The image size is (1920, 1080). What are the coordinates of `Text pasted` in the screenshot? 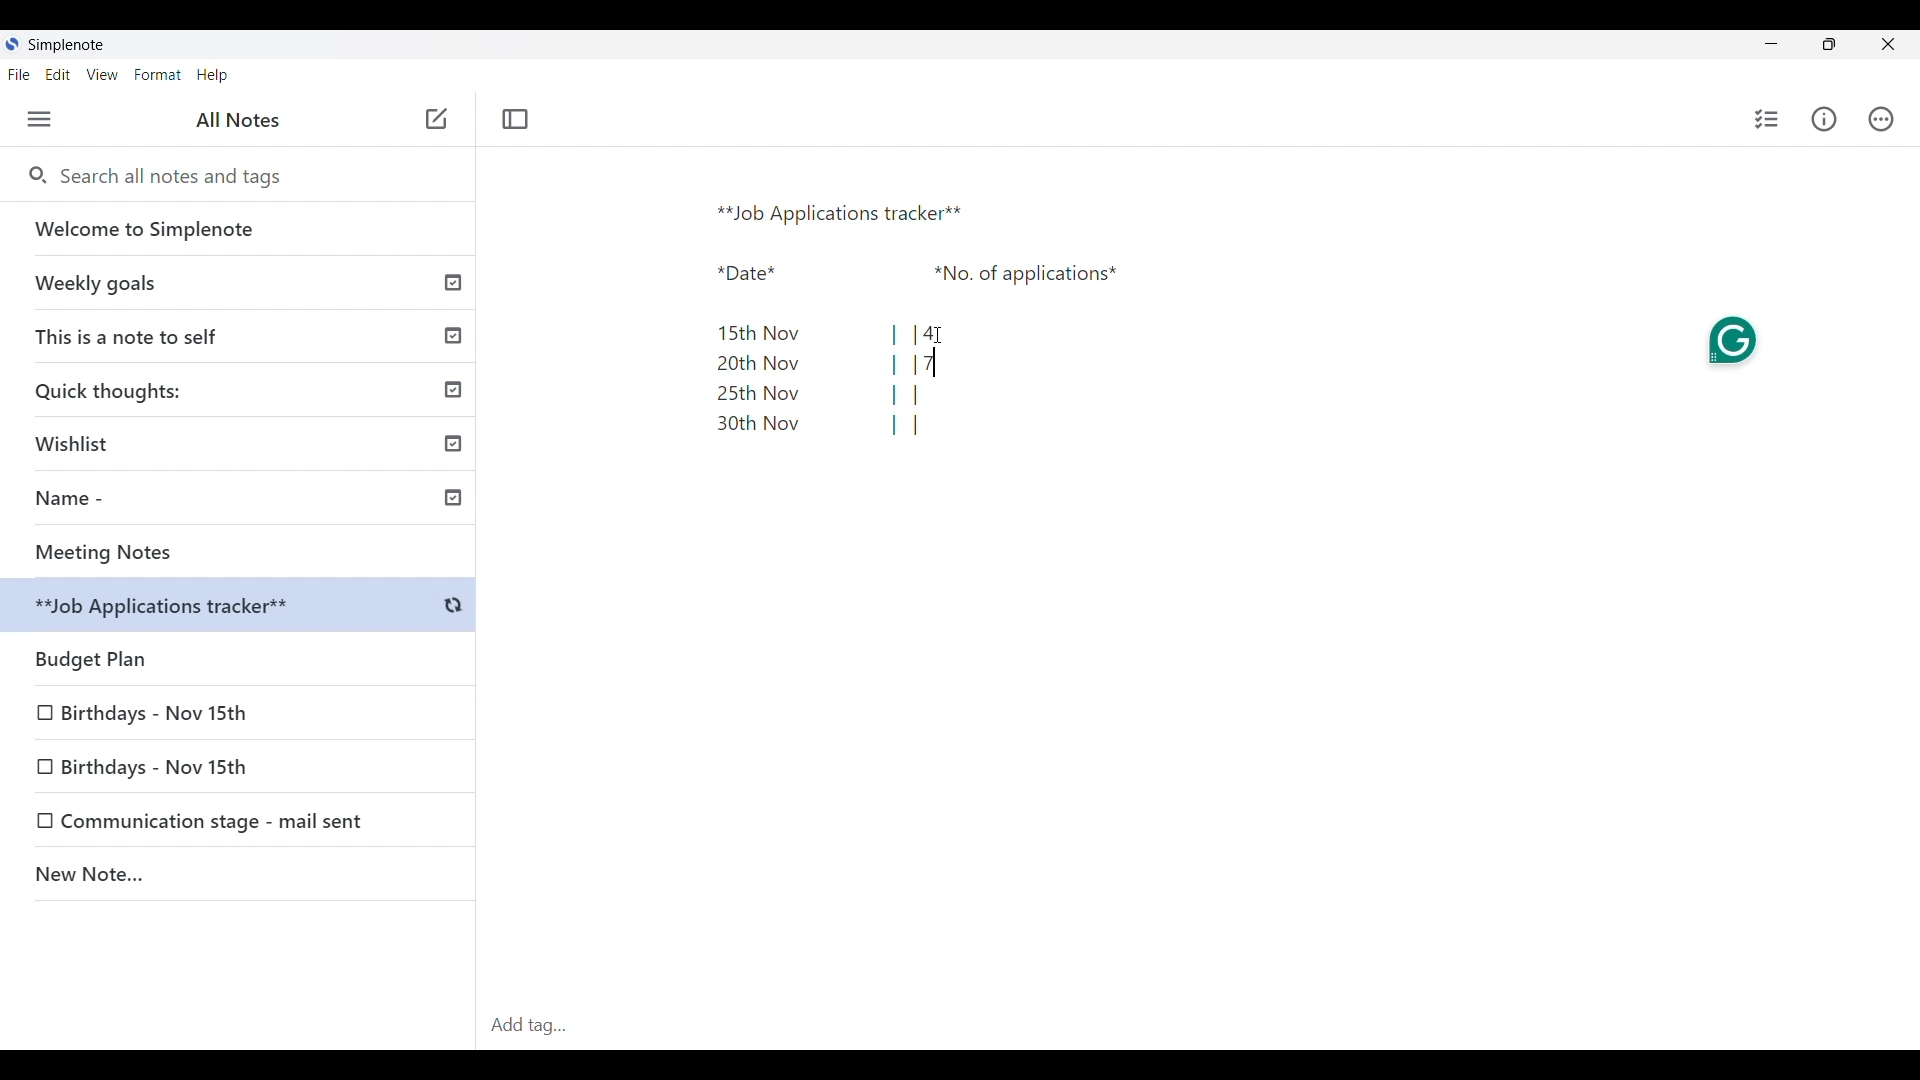 It's located at (917, 318).